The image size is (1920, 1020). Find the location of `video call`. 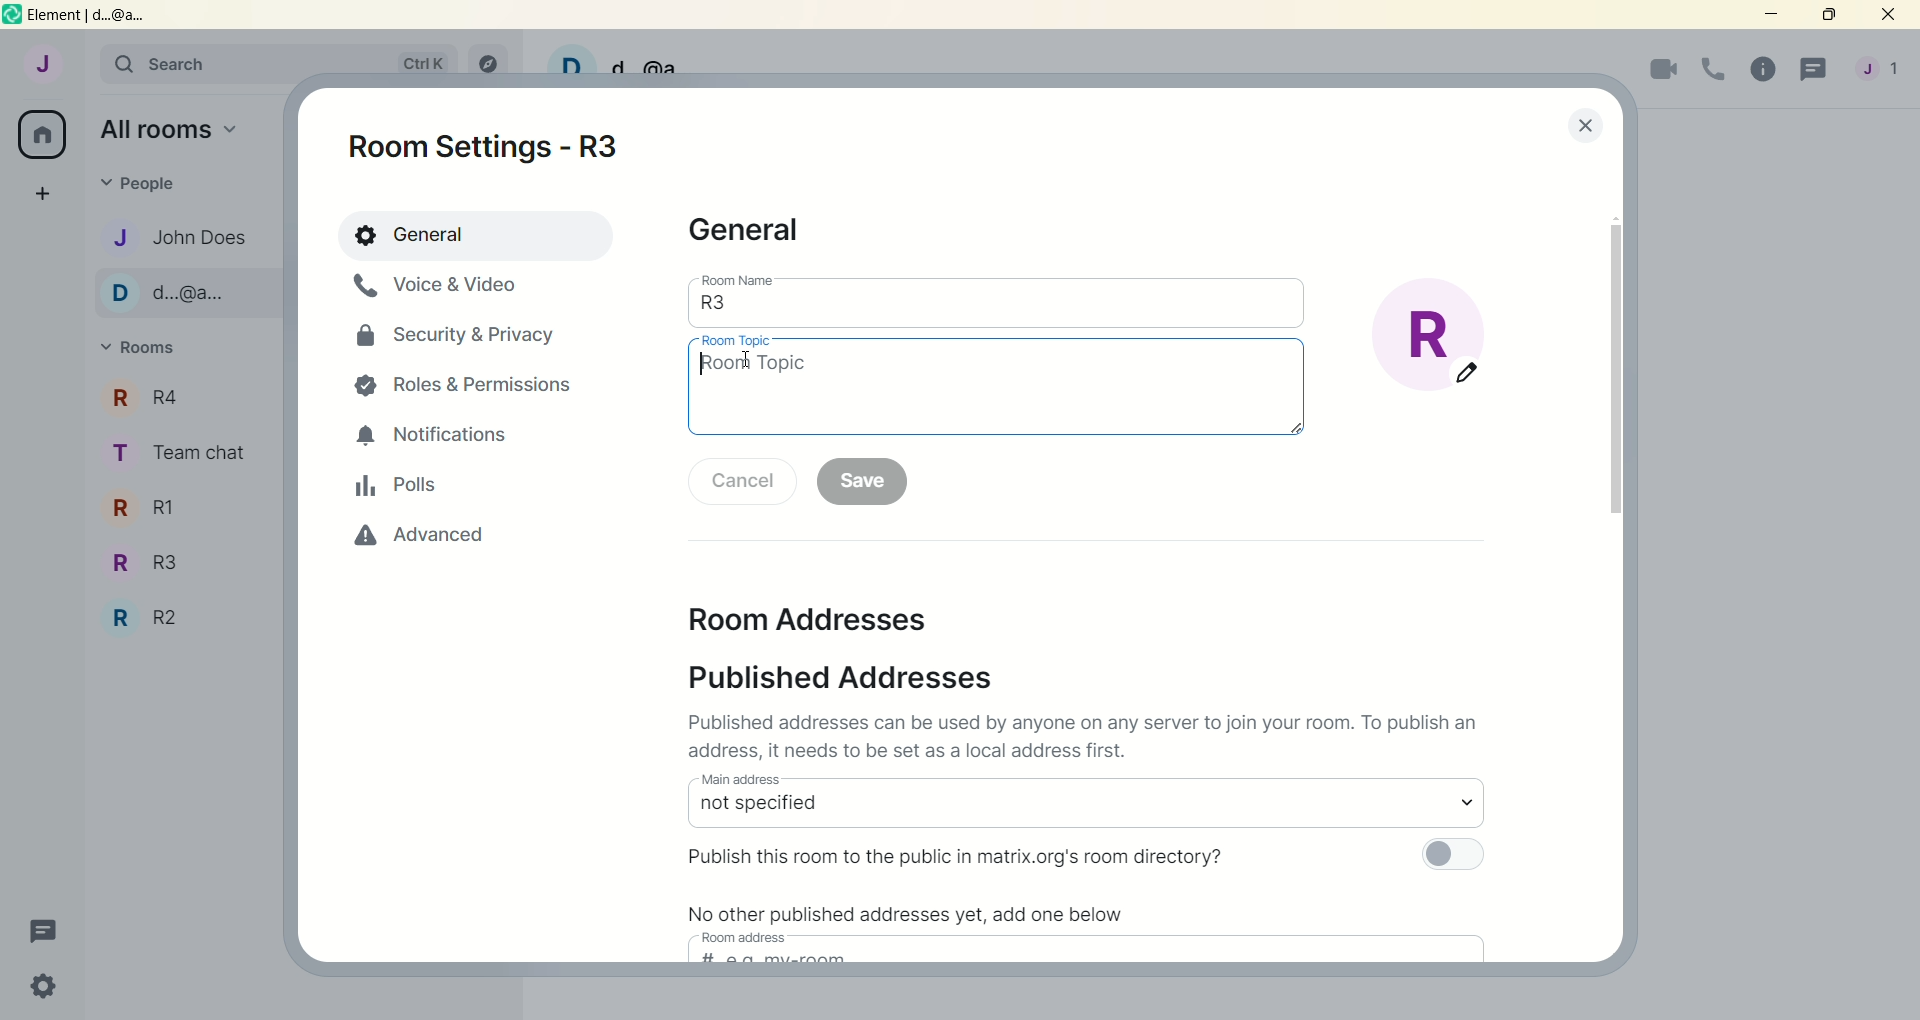

video call is located at coordinates (1658, 70).